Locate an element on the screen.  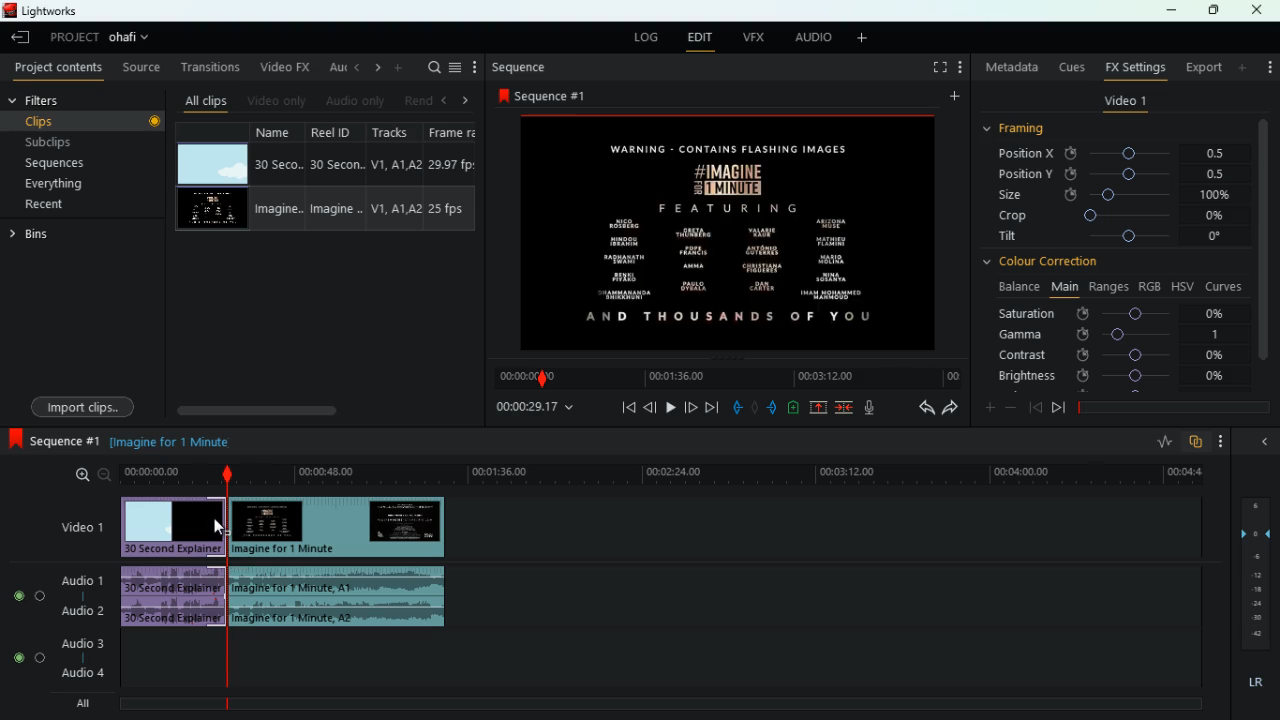
sequences is located at coordinates (78, 163).